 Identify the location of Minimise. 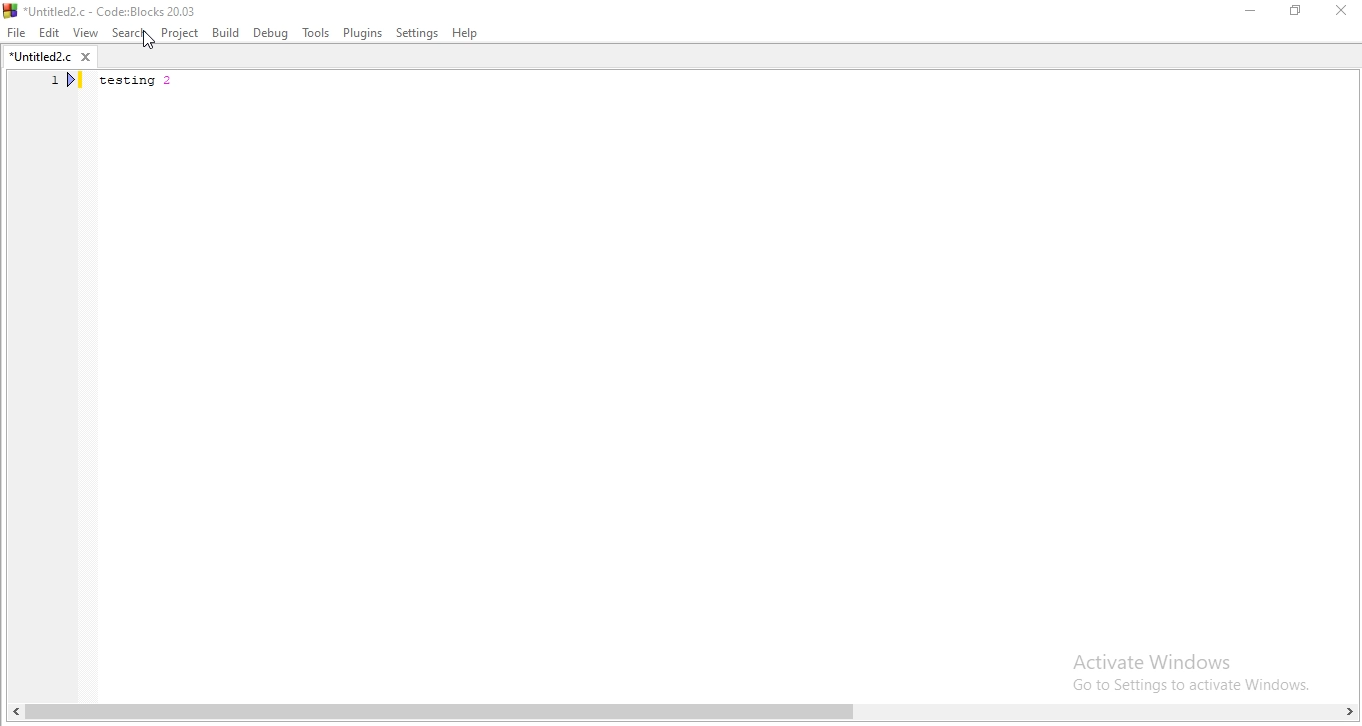
(1250, 14).